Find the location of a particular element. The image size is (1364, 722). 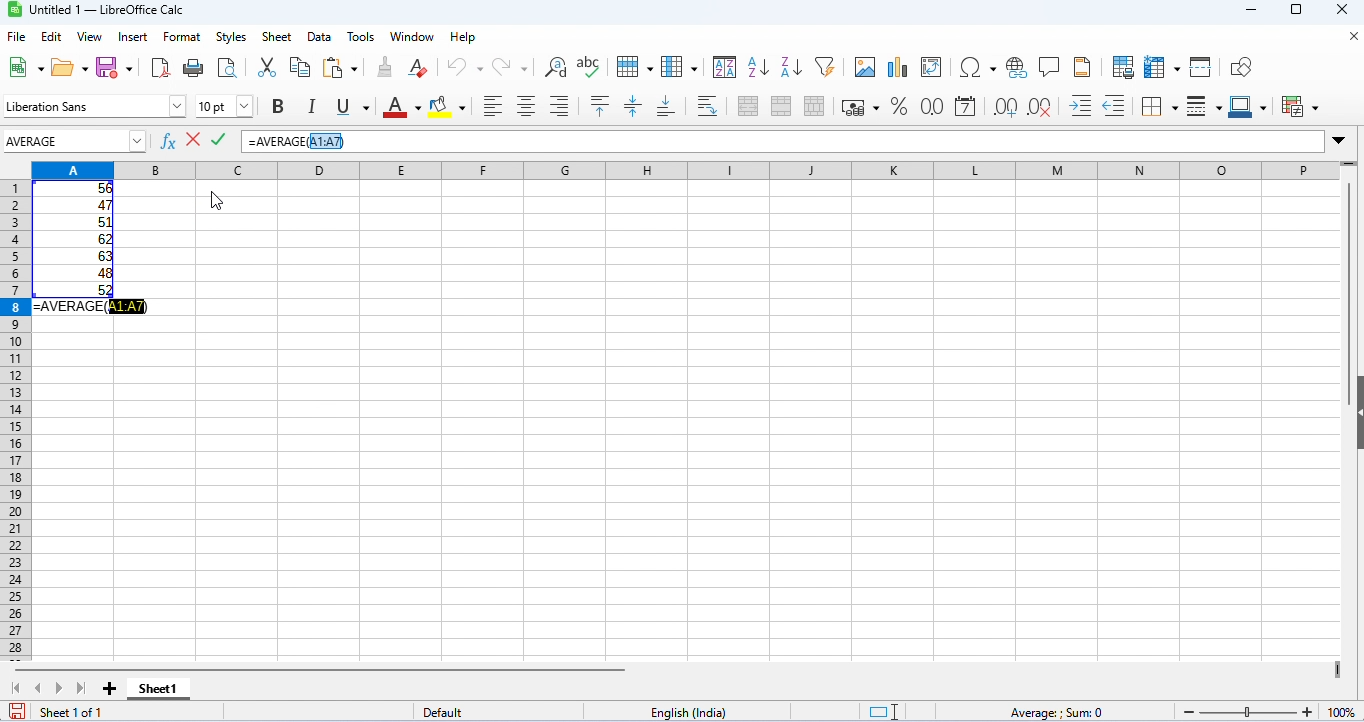

maximize is located at coordinates (1296, 12).